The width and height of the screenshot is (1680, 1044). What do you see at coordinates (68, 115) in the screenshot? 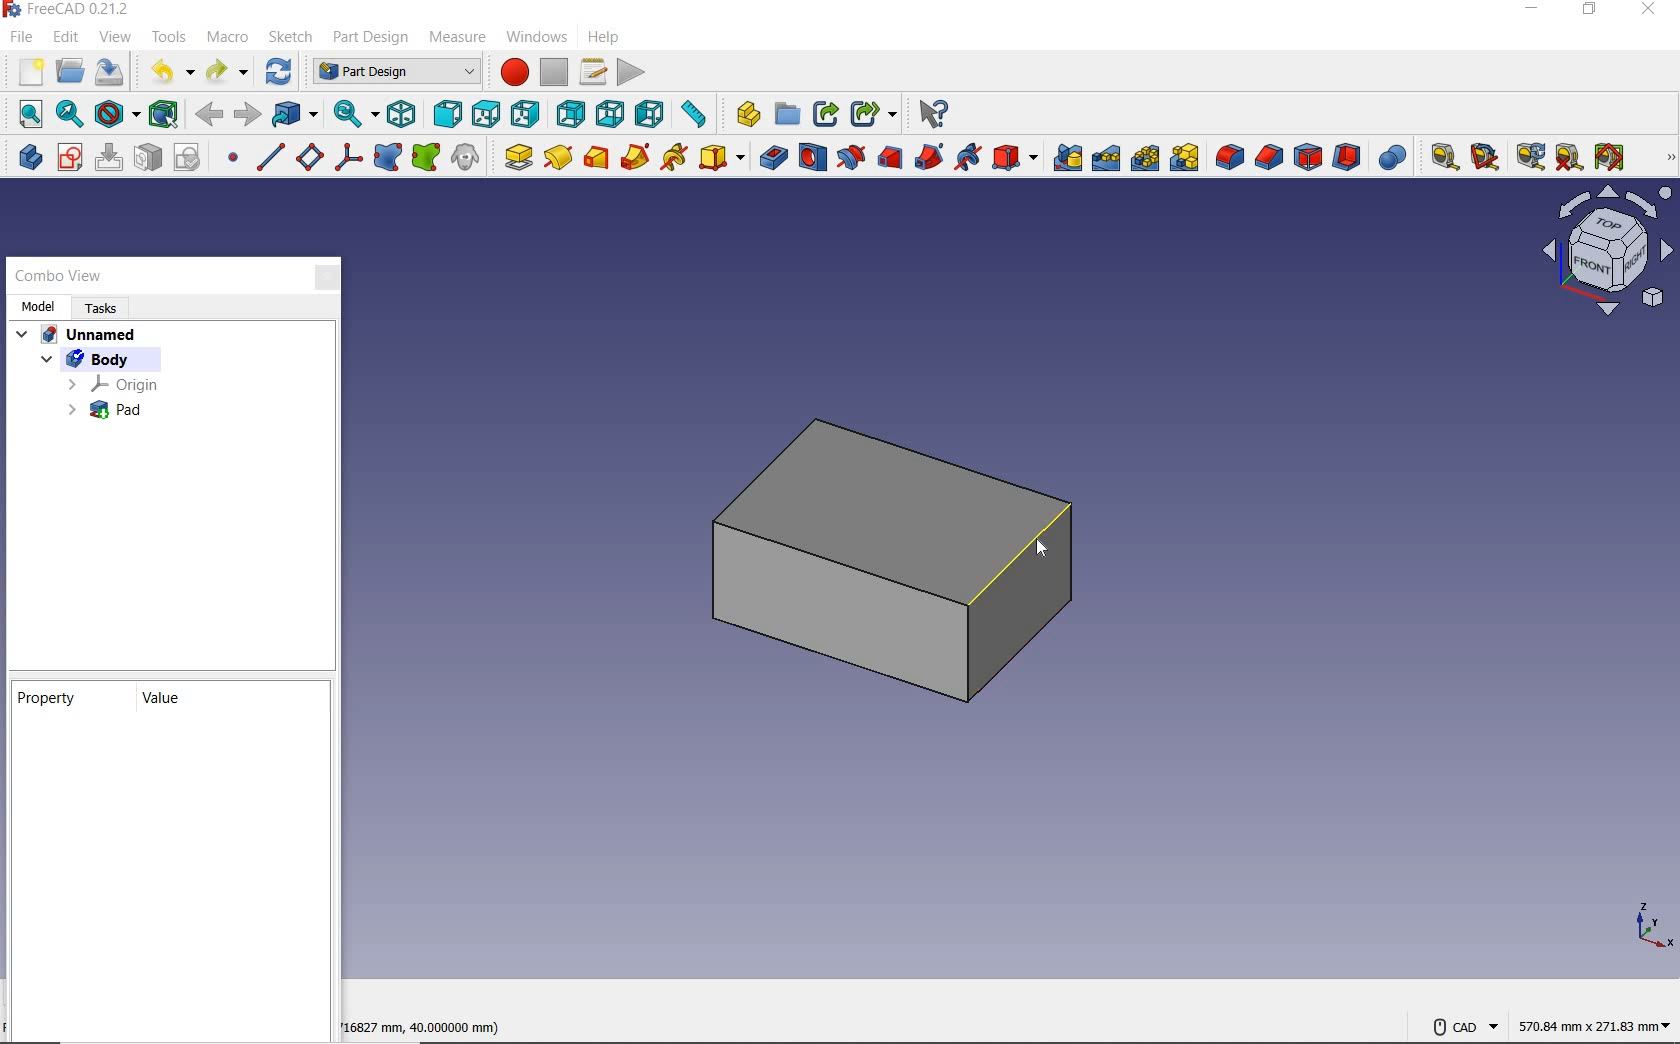
I see `fit selection` at bounding box center [68, 115].